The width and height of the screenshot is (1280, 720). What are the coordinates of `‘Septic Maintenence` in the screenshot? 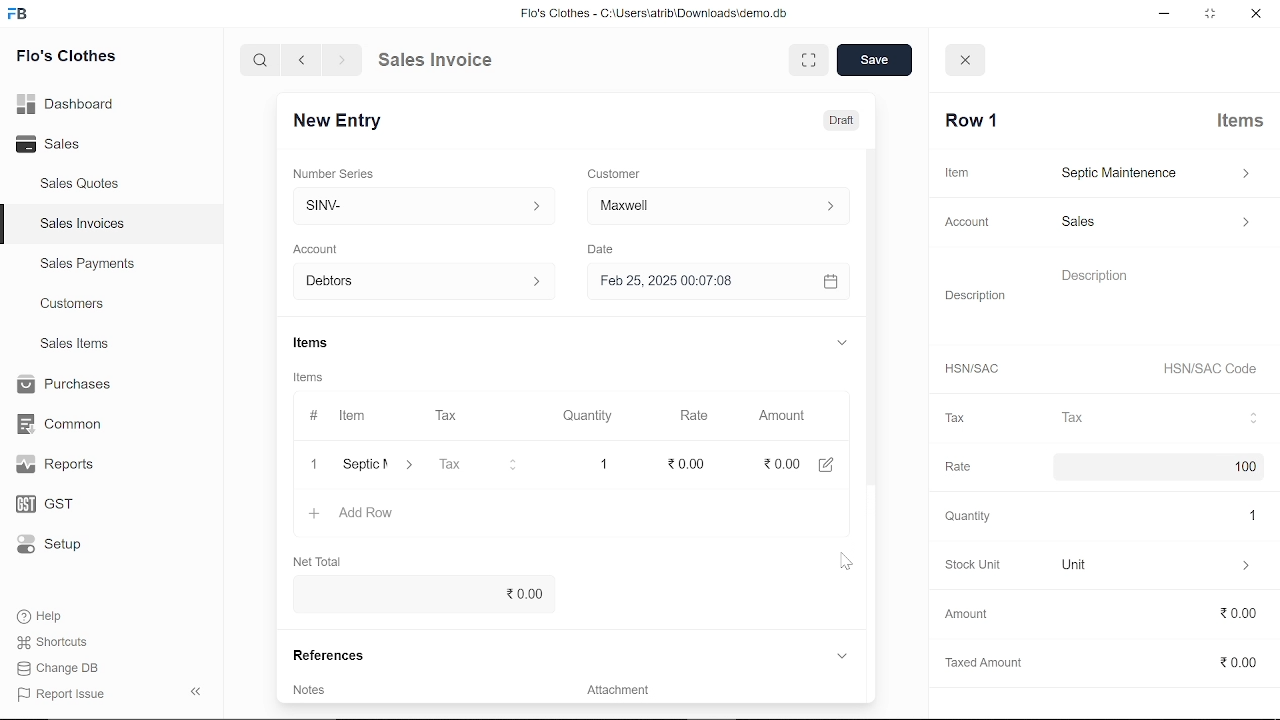 It's located at (362, 466).